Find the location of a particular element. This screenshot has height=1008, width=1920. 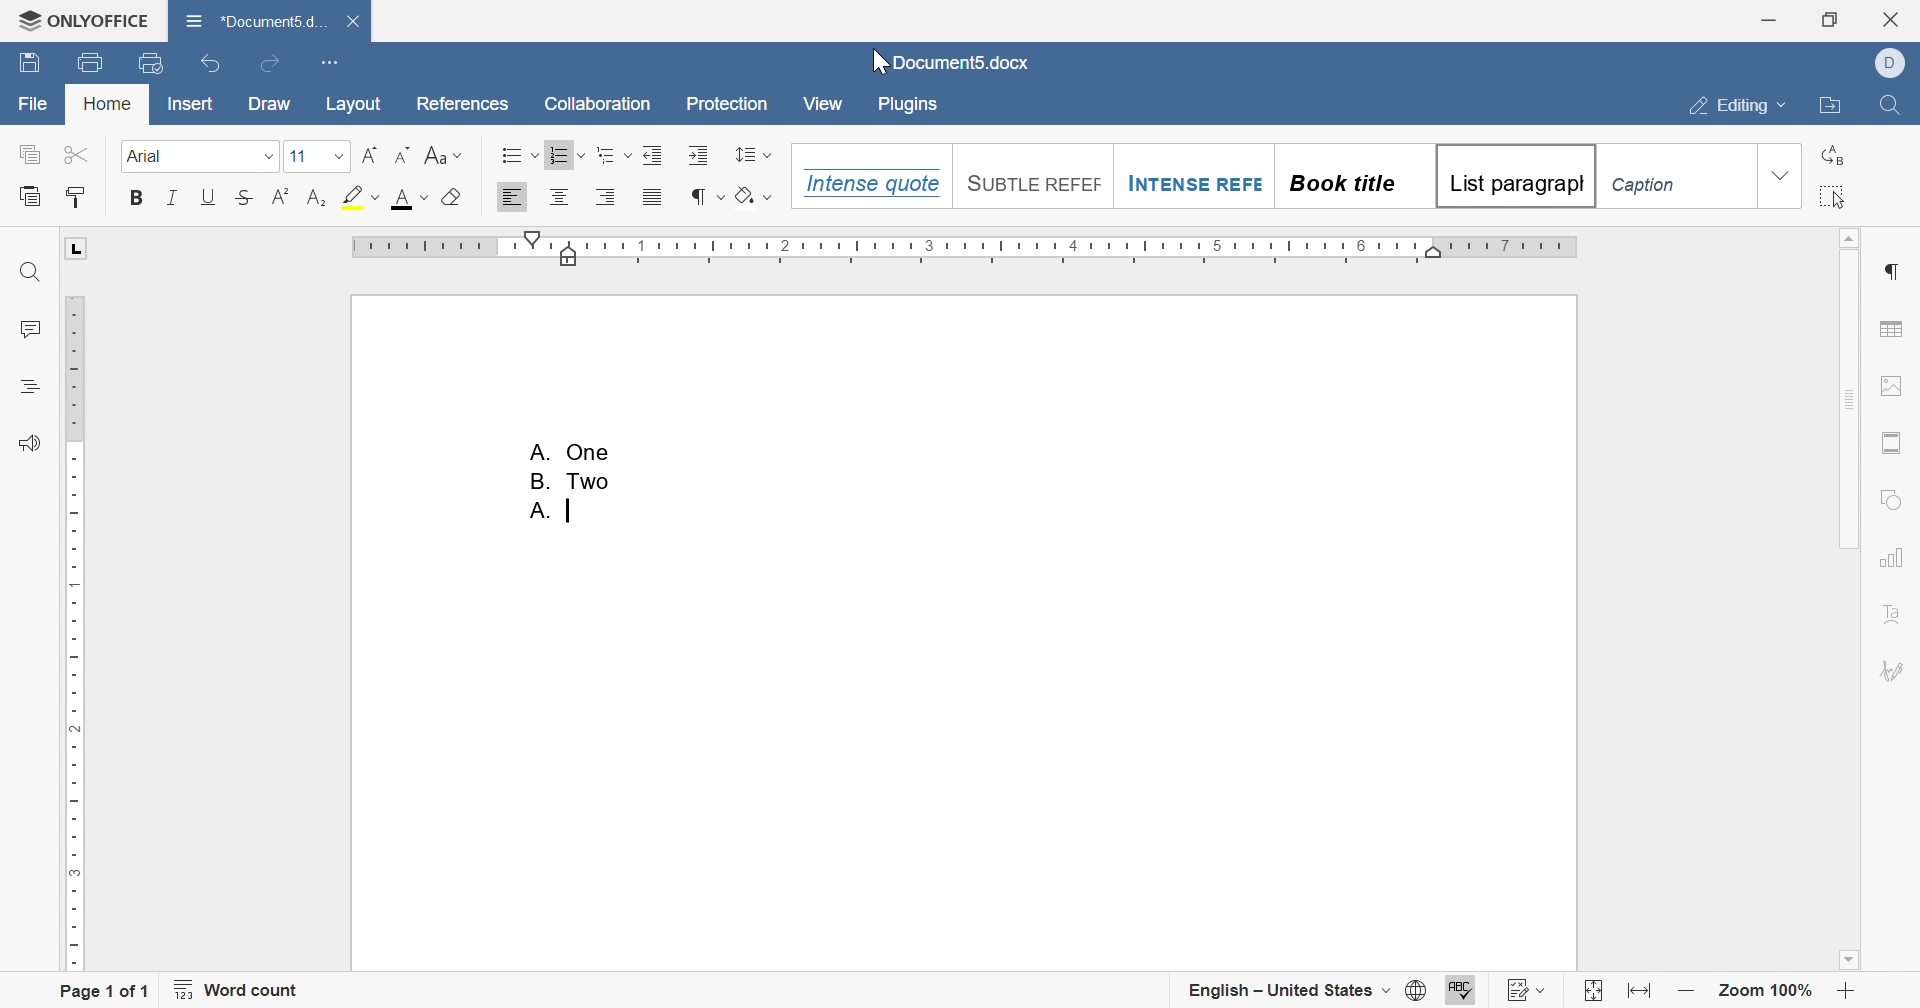

Intense quote is located at coordinates (868, 183).